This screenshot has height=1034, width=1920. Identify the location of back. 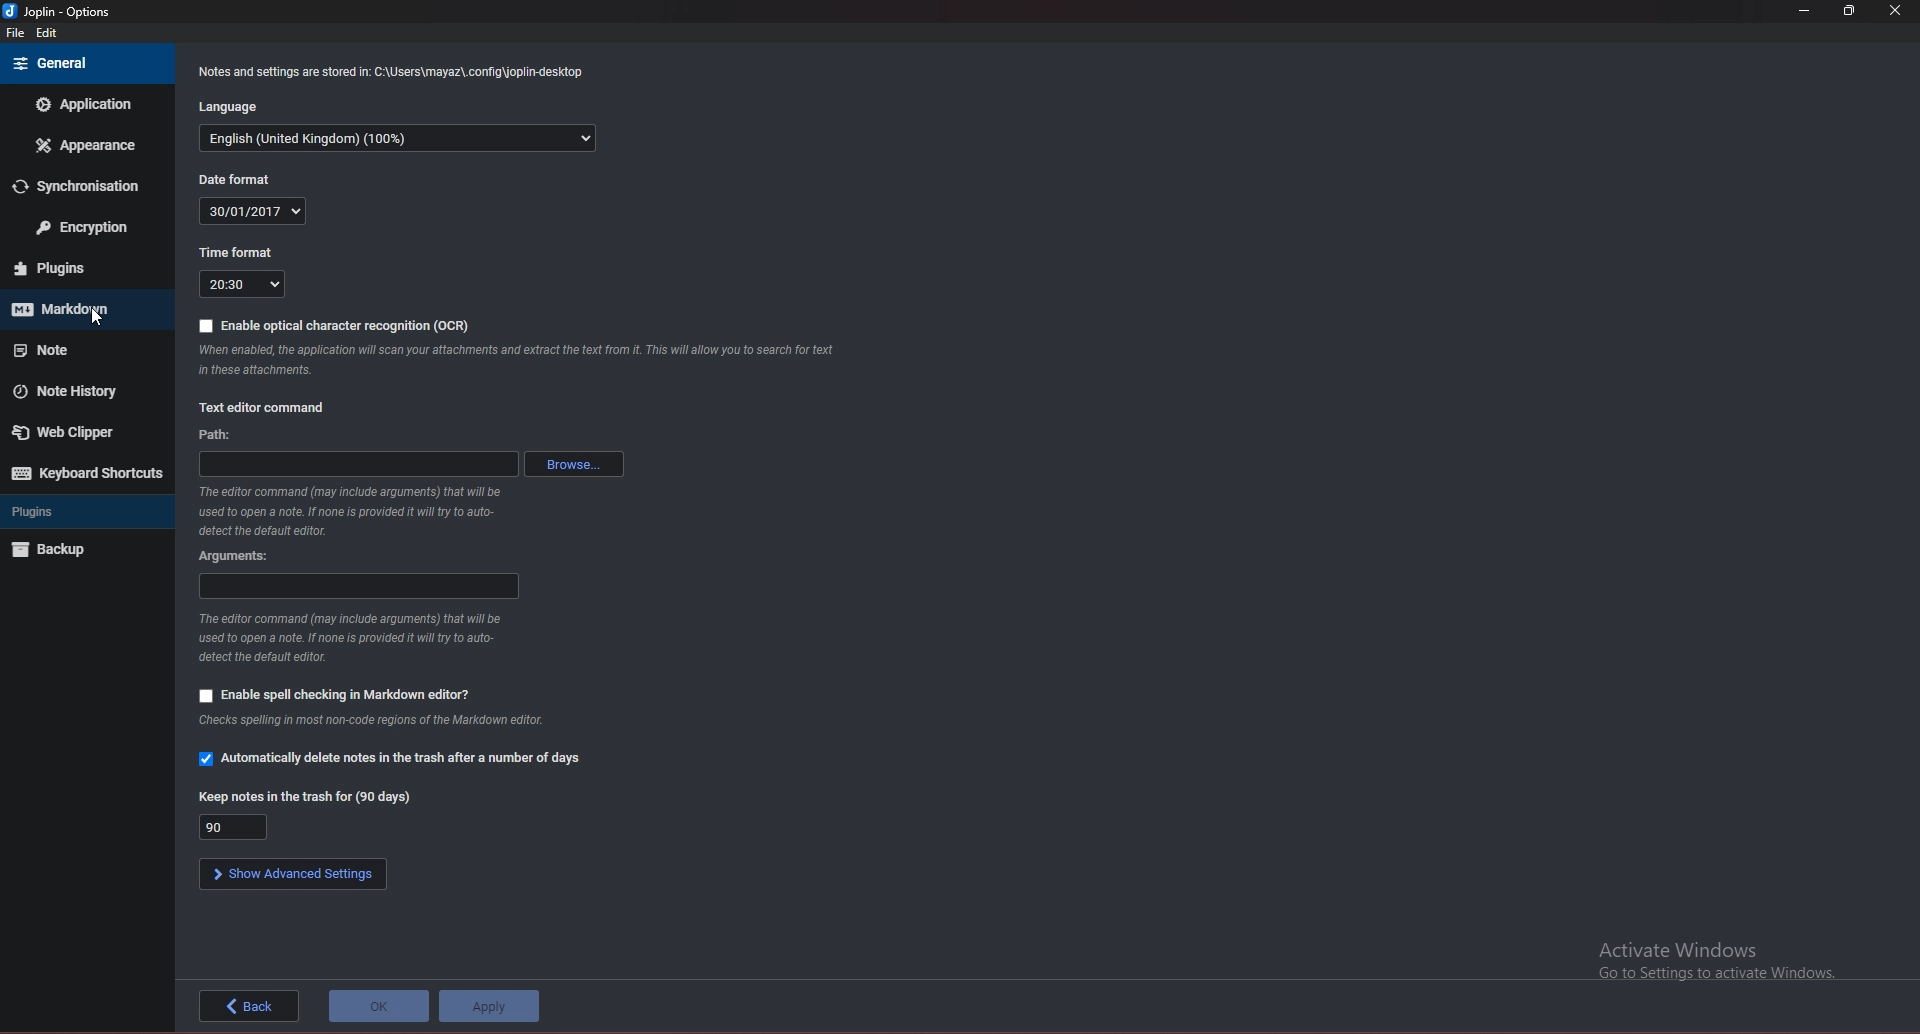
(249, 1005).